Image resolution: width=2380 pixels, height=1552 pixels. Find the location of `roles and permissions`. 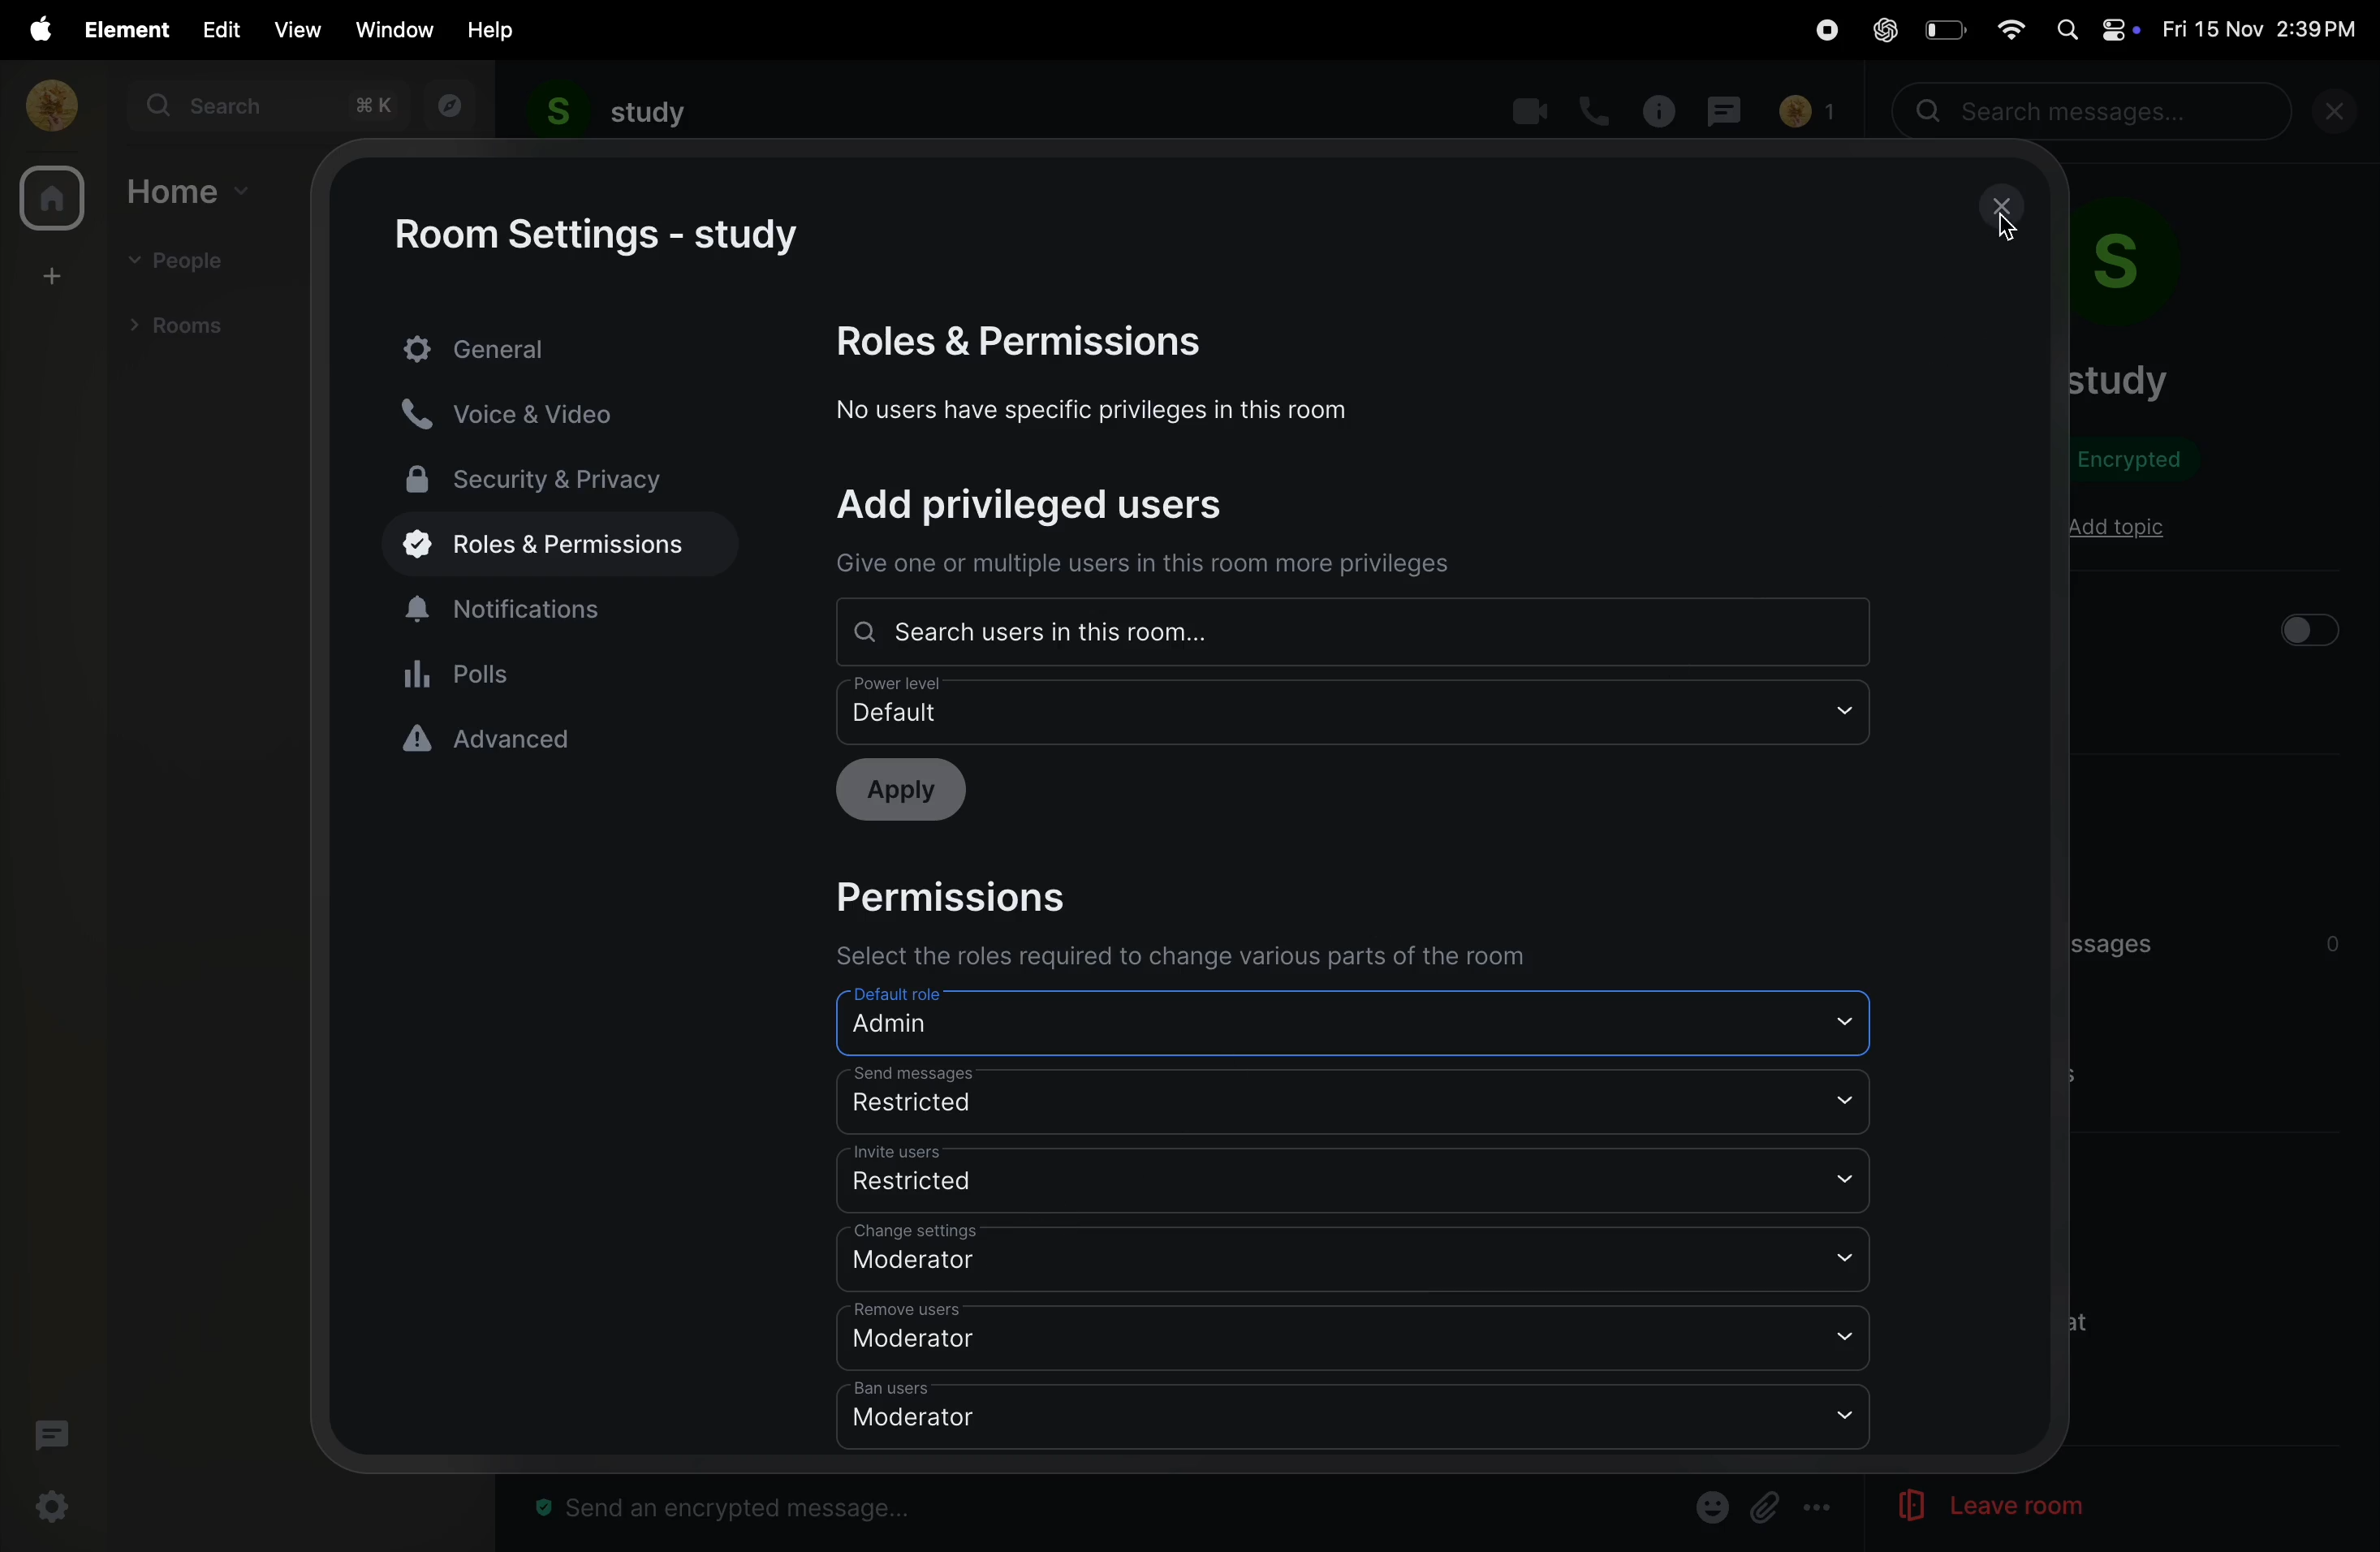

roles and permissions is located at coordinates (546, 547).